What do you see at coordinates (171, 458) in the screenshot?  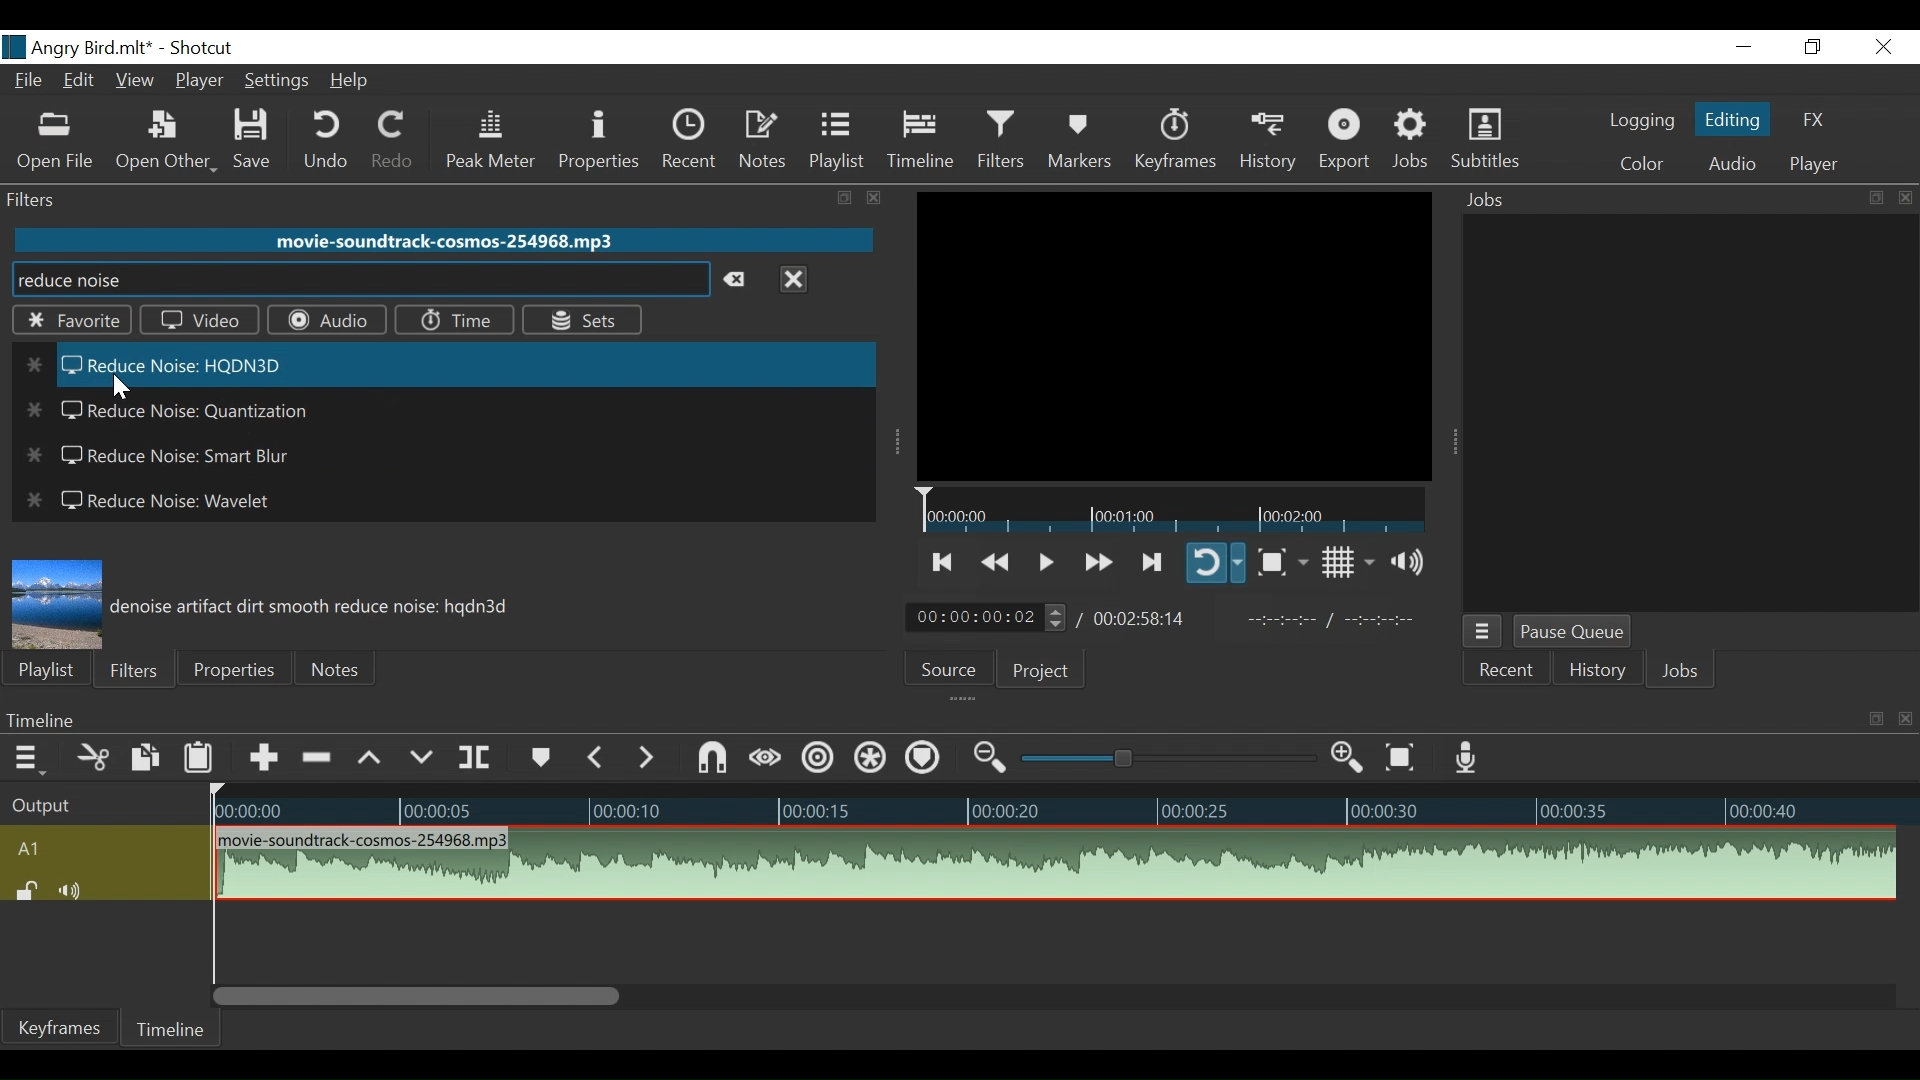 I see `Reduce Noise: Smart Blur` at bounding box center [171, 458].